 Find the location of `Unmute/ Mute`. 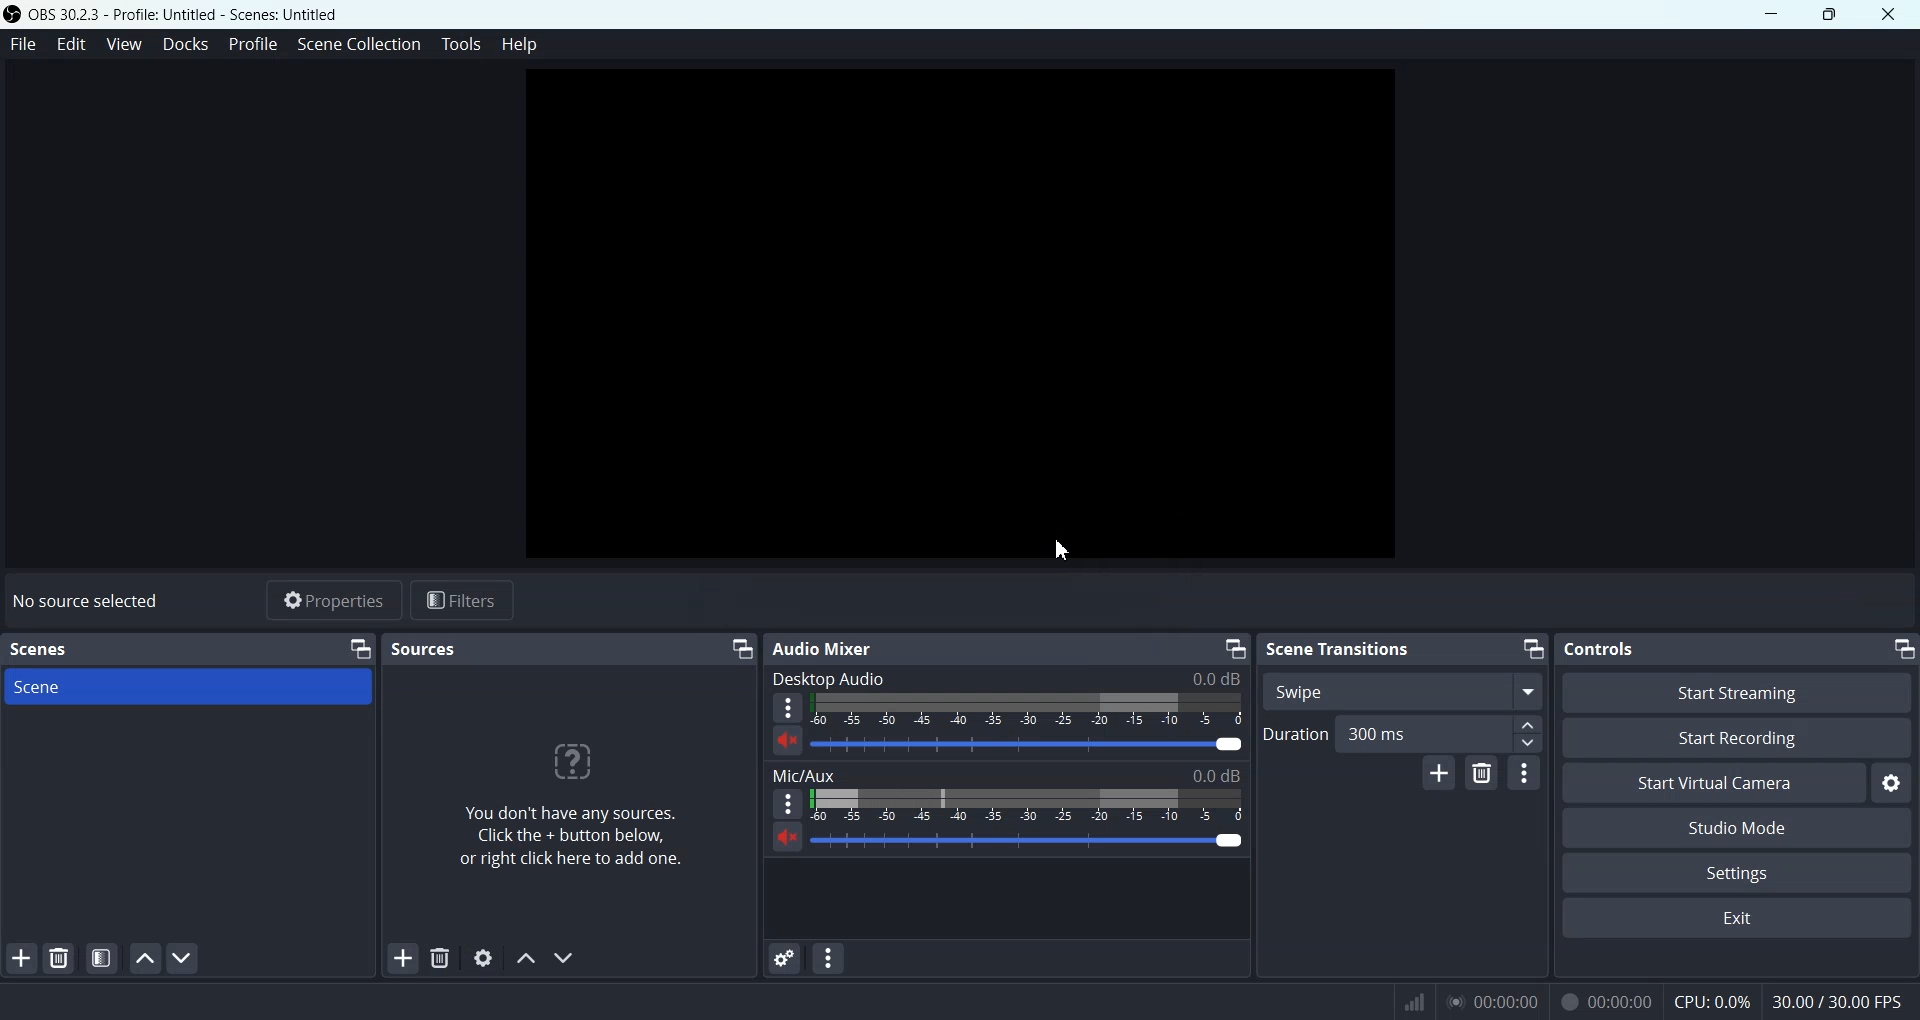

Unmute/ Mute is located at coordinates (788, 741).